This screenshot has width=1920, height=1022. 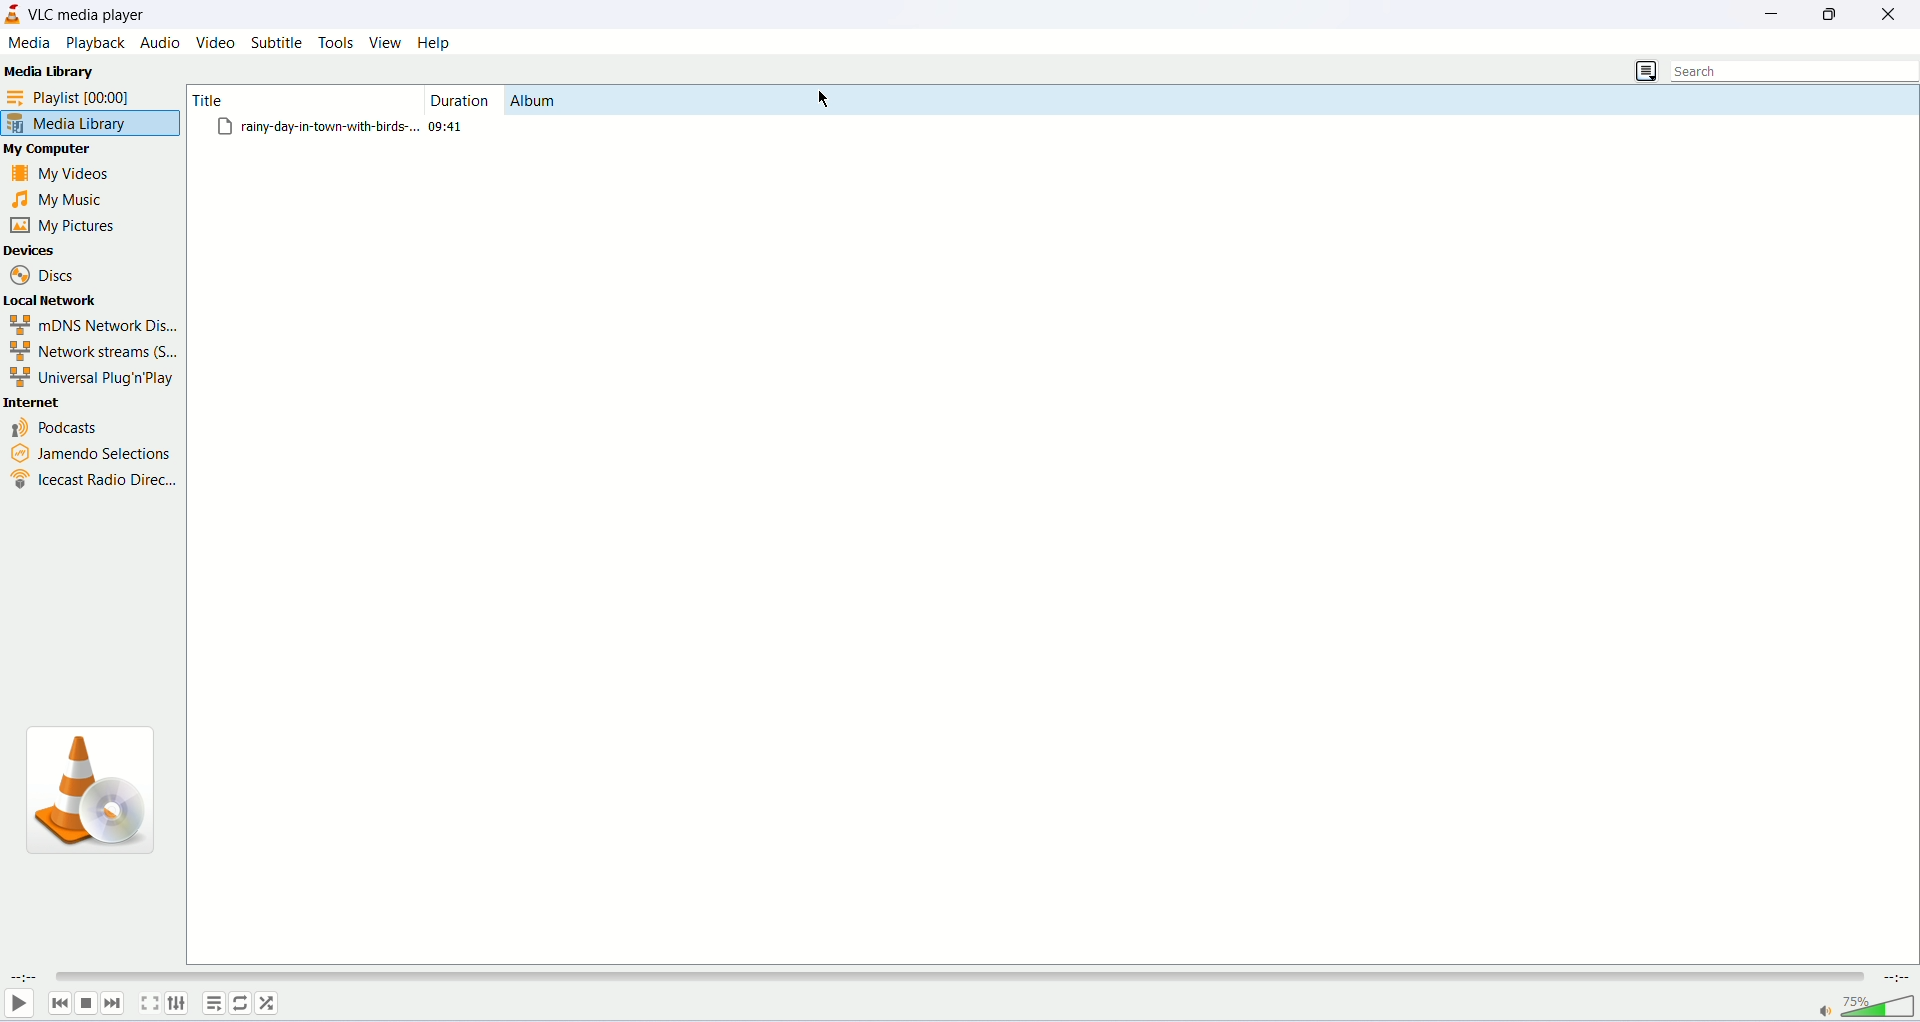 I want to click on random, so click(x=269, y=1004).